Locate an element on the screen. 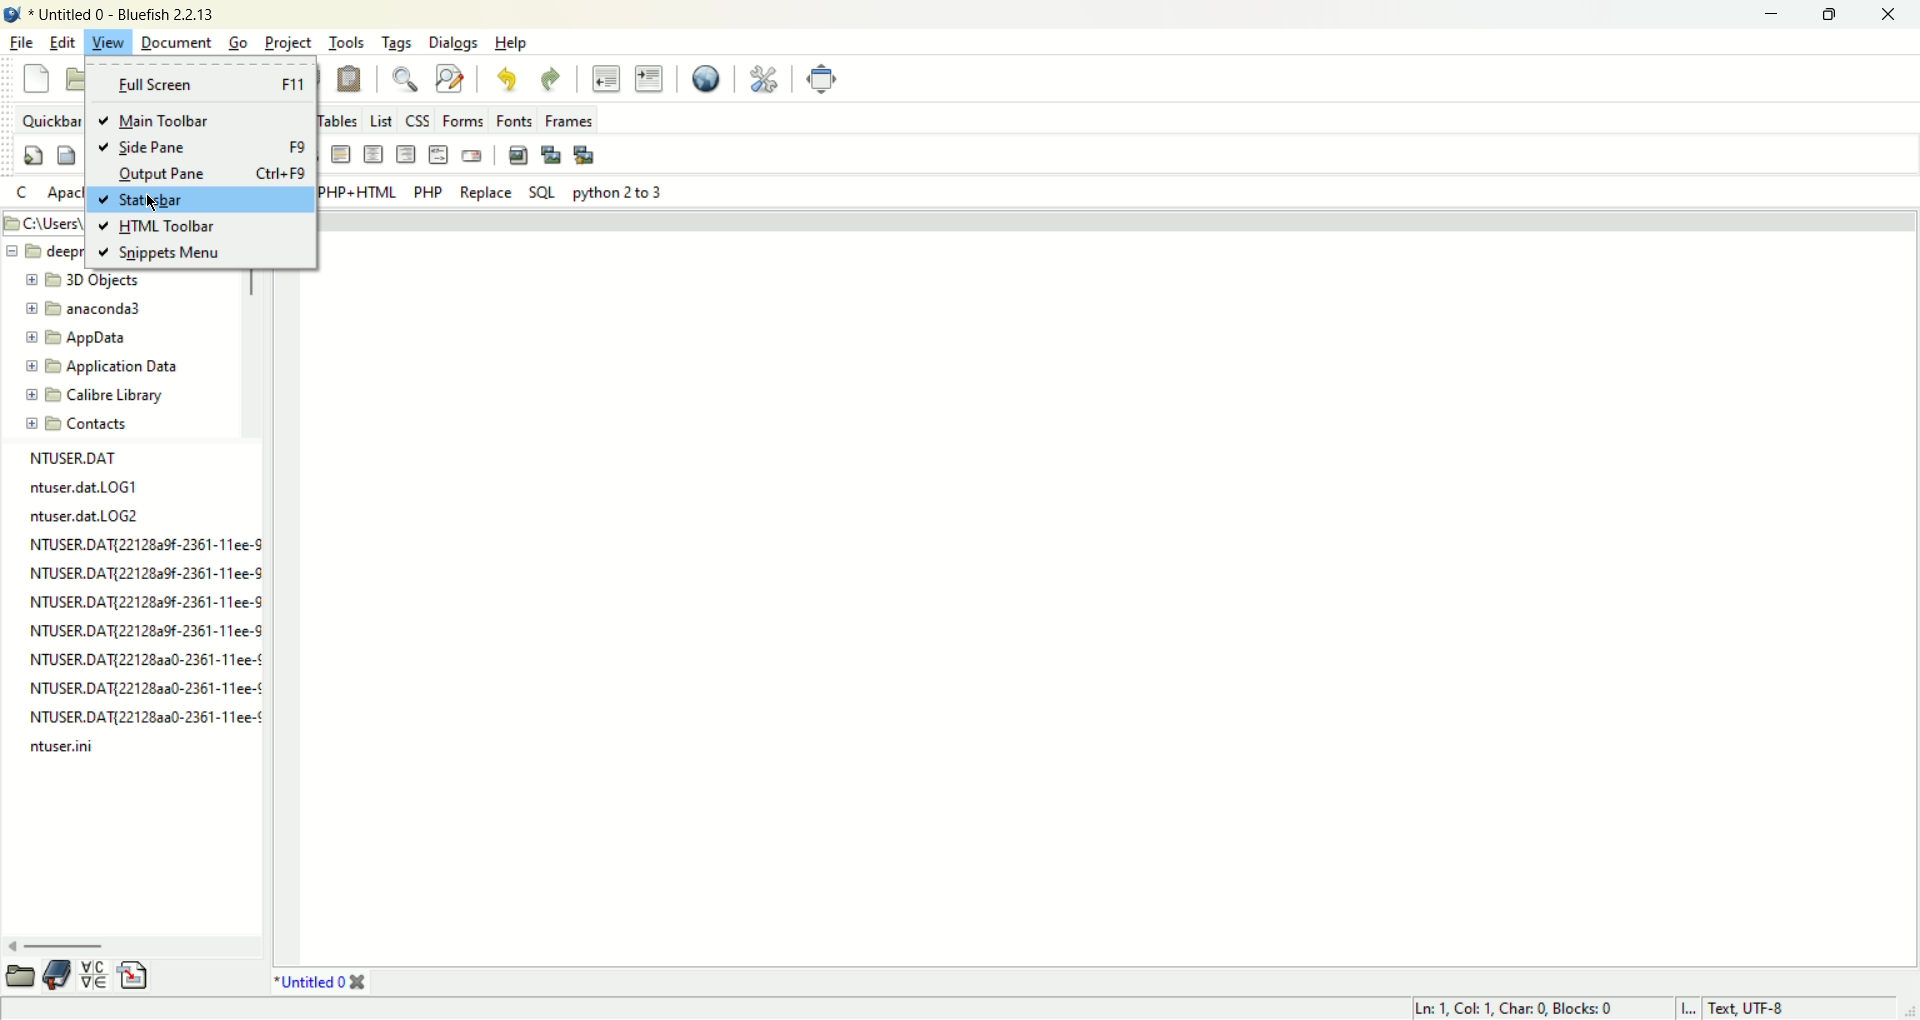  horizontal rule is located at coordinates (338, 154).